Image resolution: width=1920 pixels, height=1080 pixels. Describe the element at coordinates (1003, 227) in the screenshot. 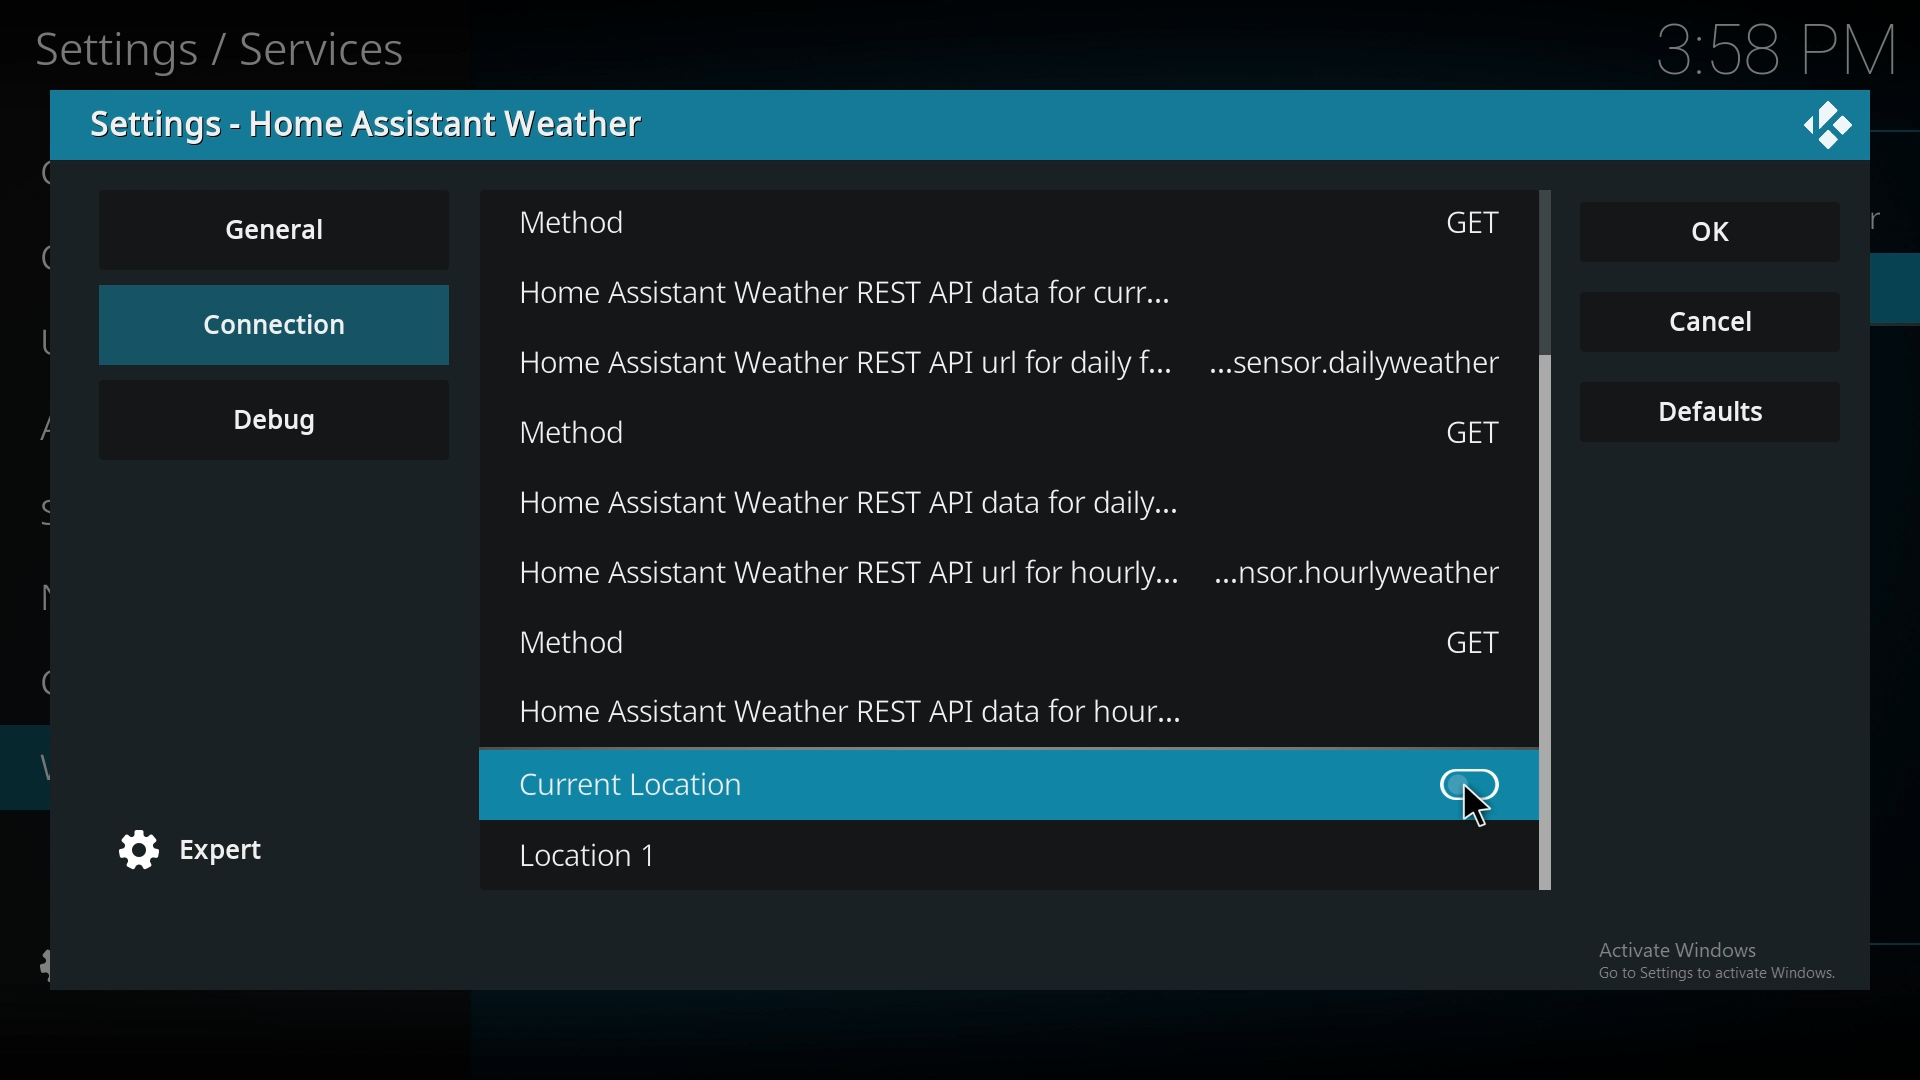

I see `Method` at that location.